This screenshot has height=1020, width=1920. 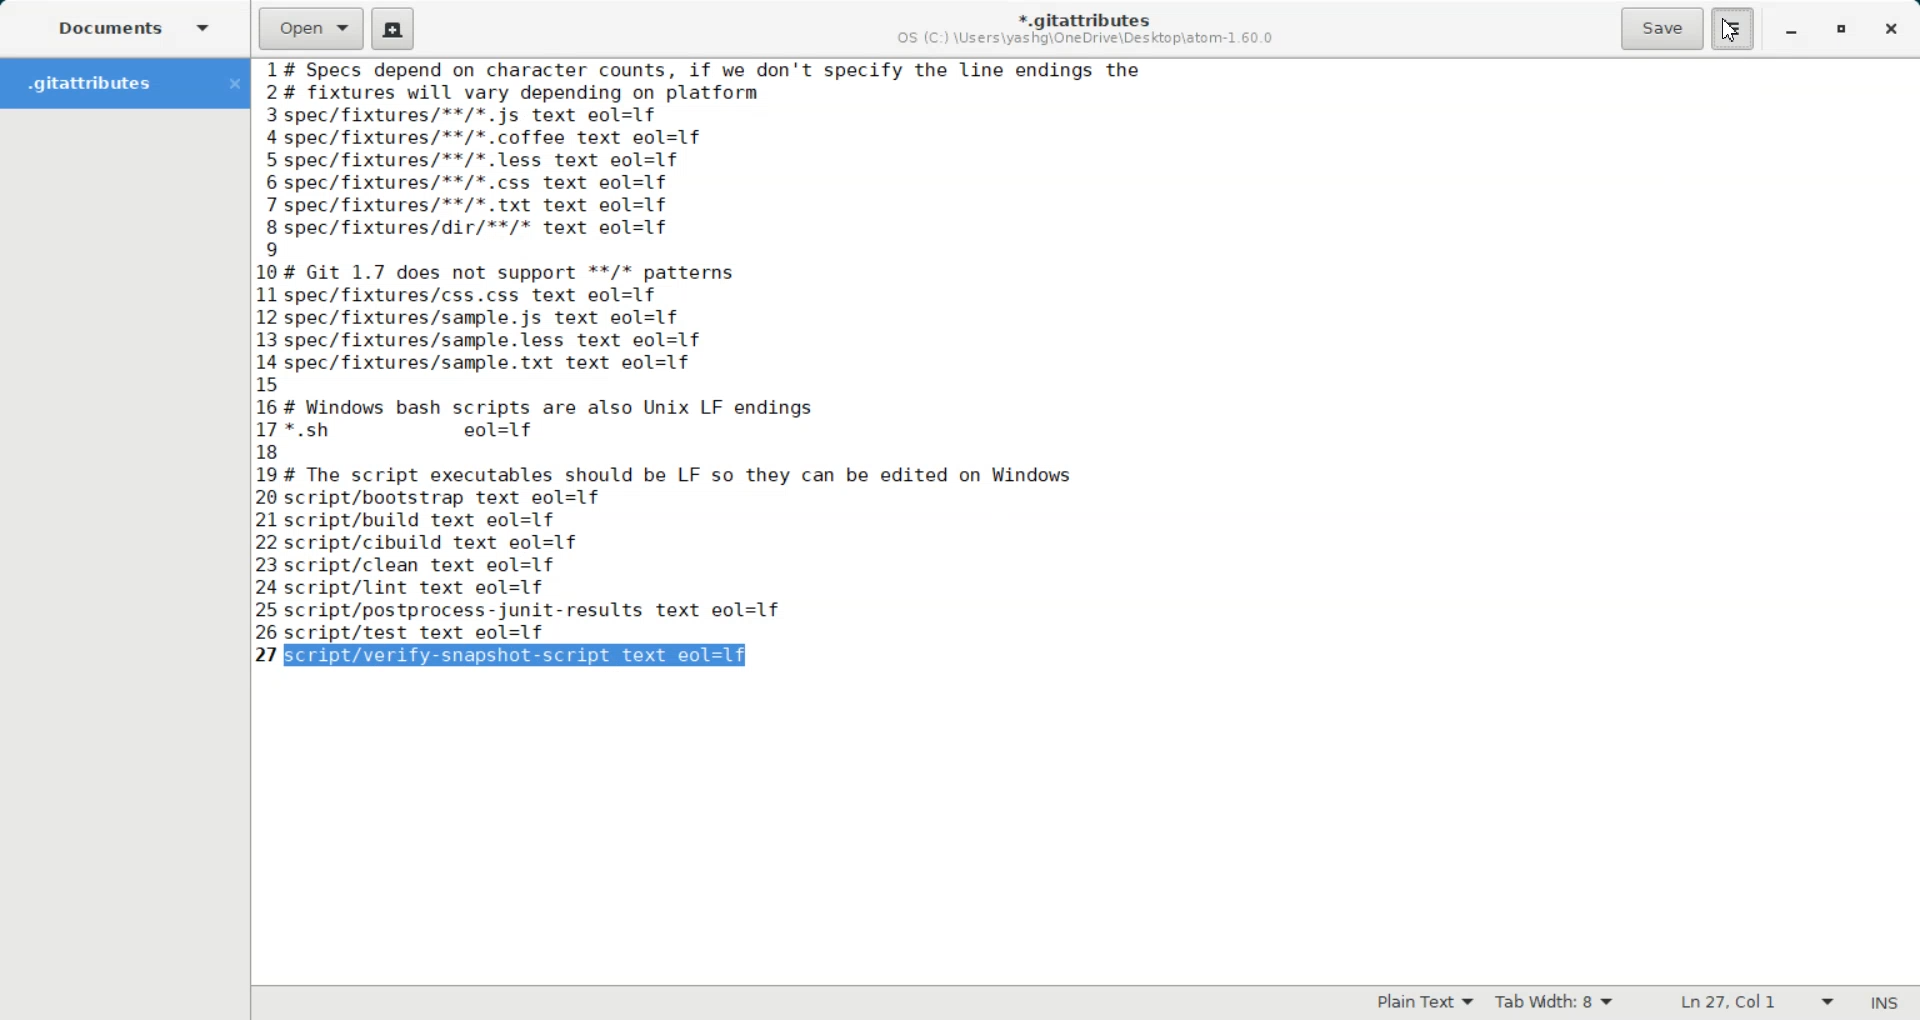 I want to click on Create a new document, so click(x=394, y=29).